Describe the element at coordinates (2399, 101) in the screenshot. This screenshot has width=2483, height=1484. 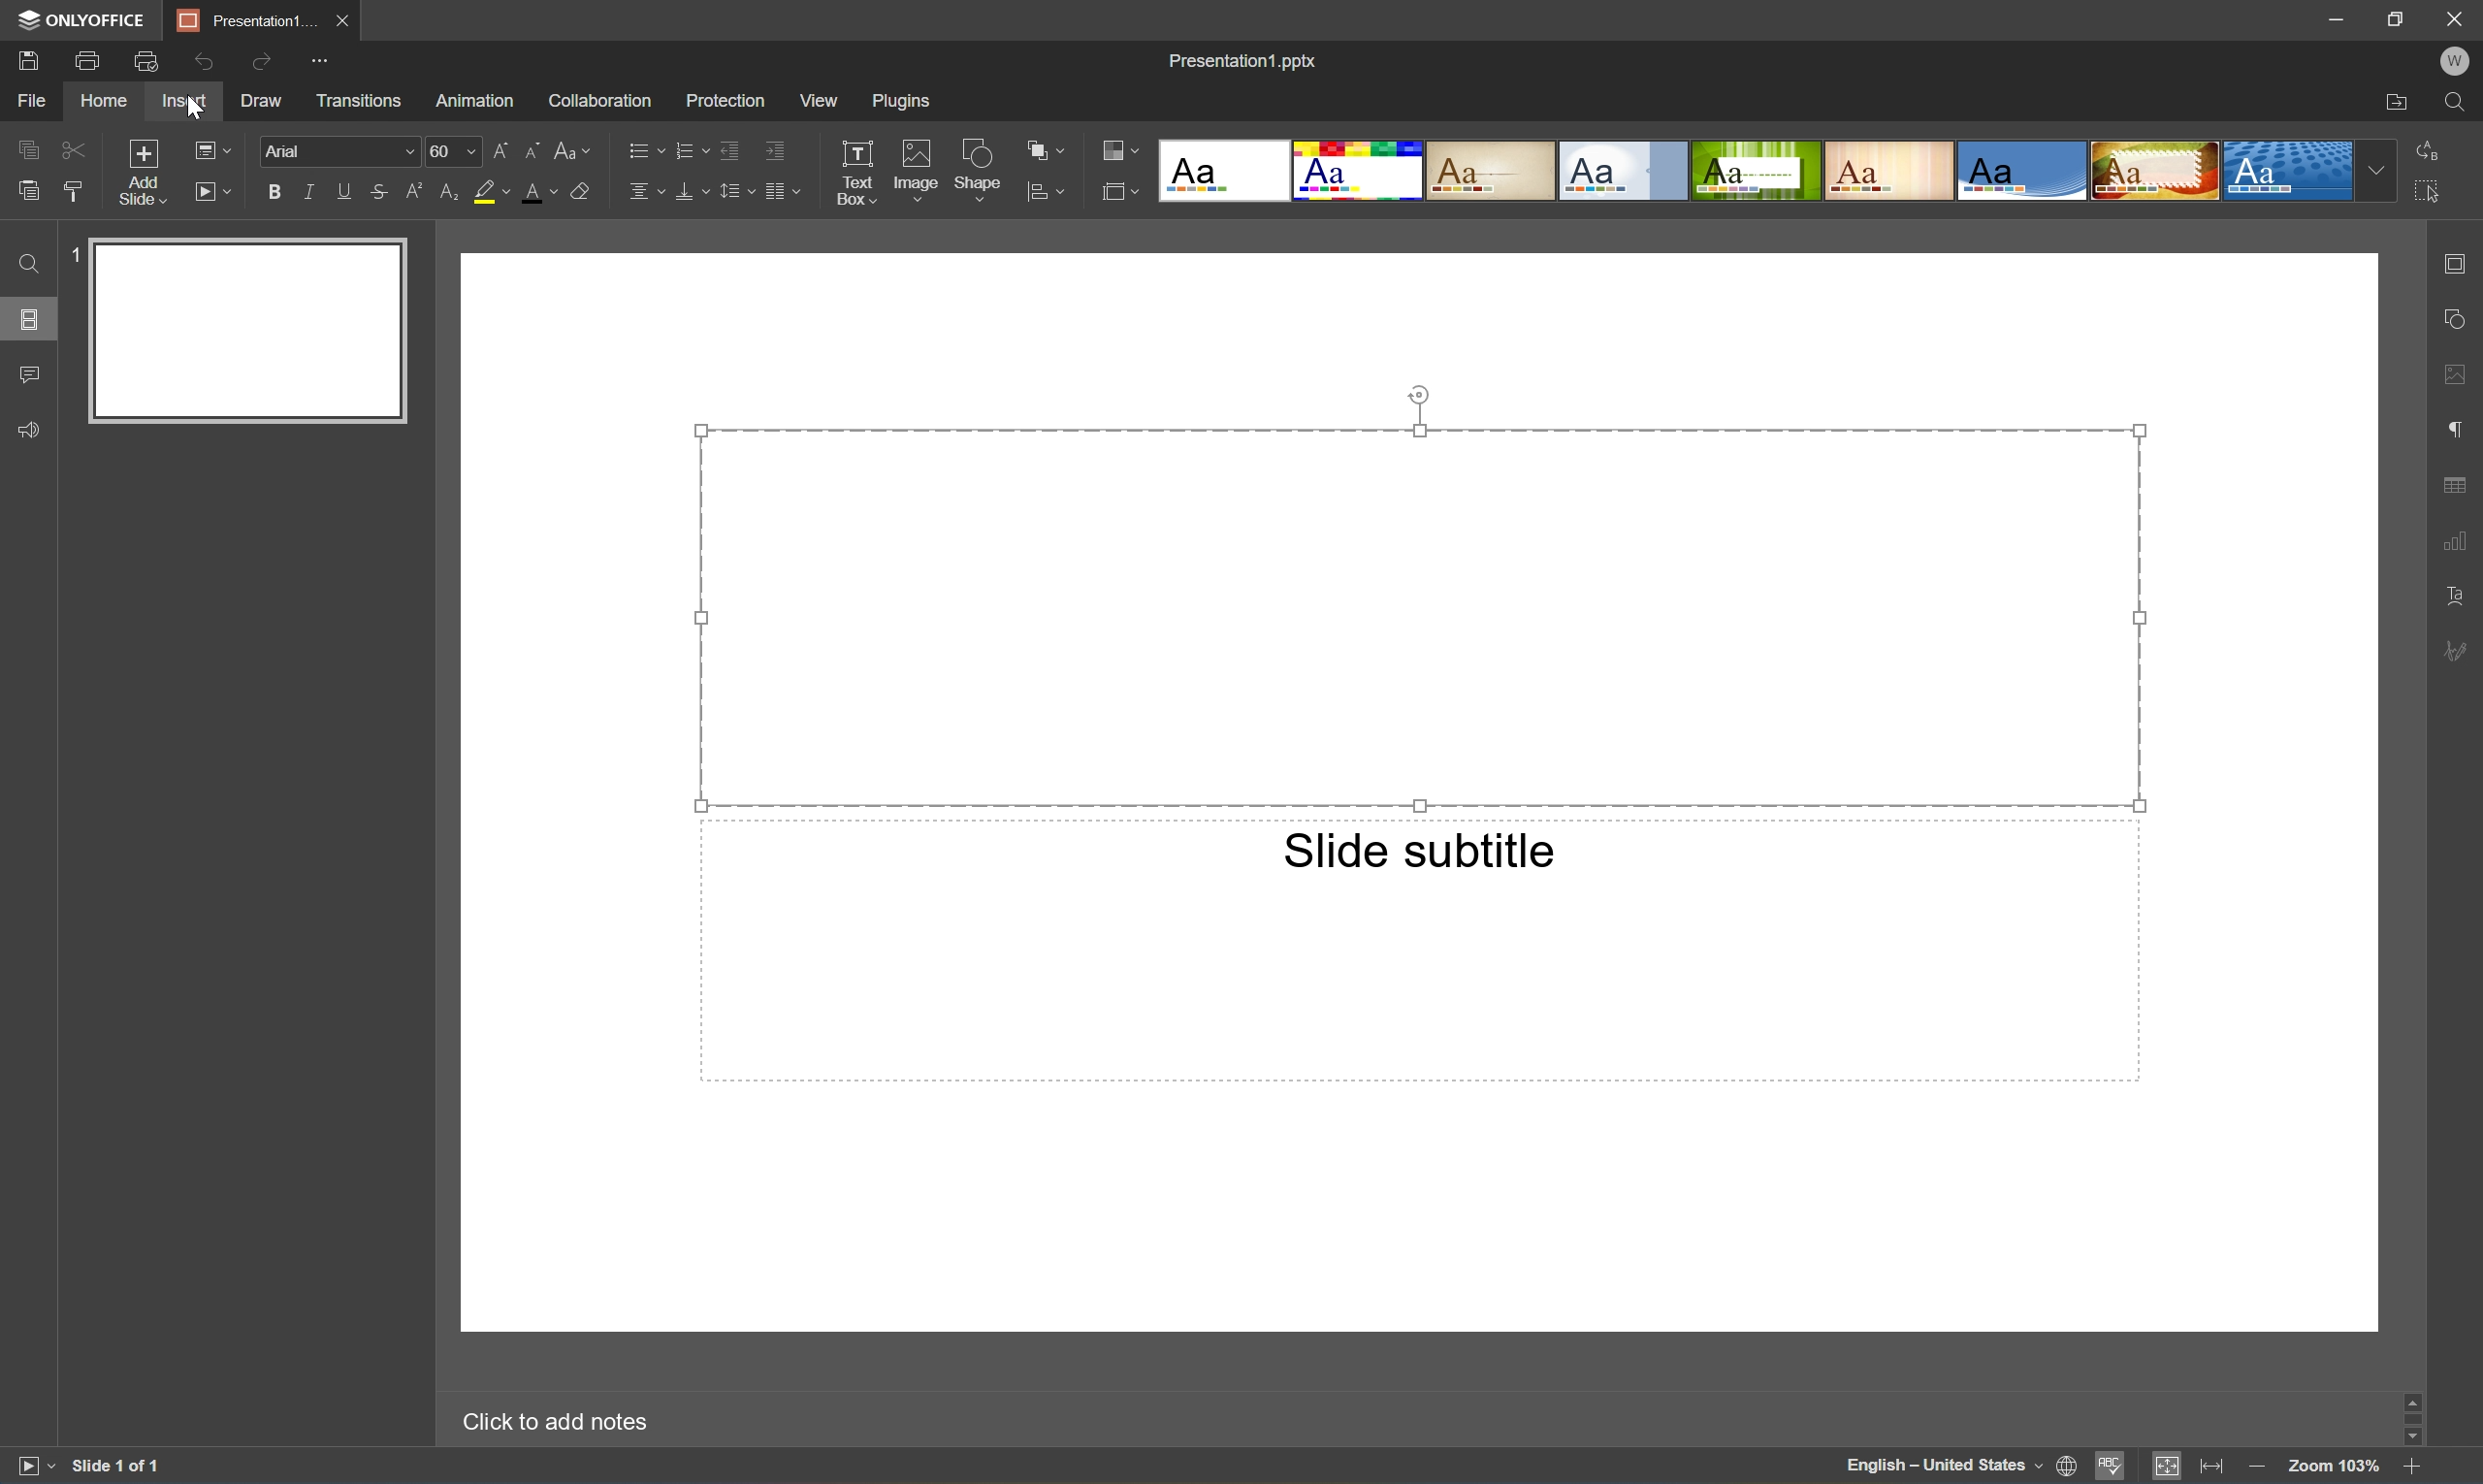
I see `Open file location` at that location.